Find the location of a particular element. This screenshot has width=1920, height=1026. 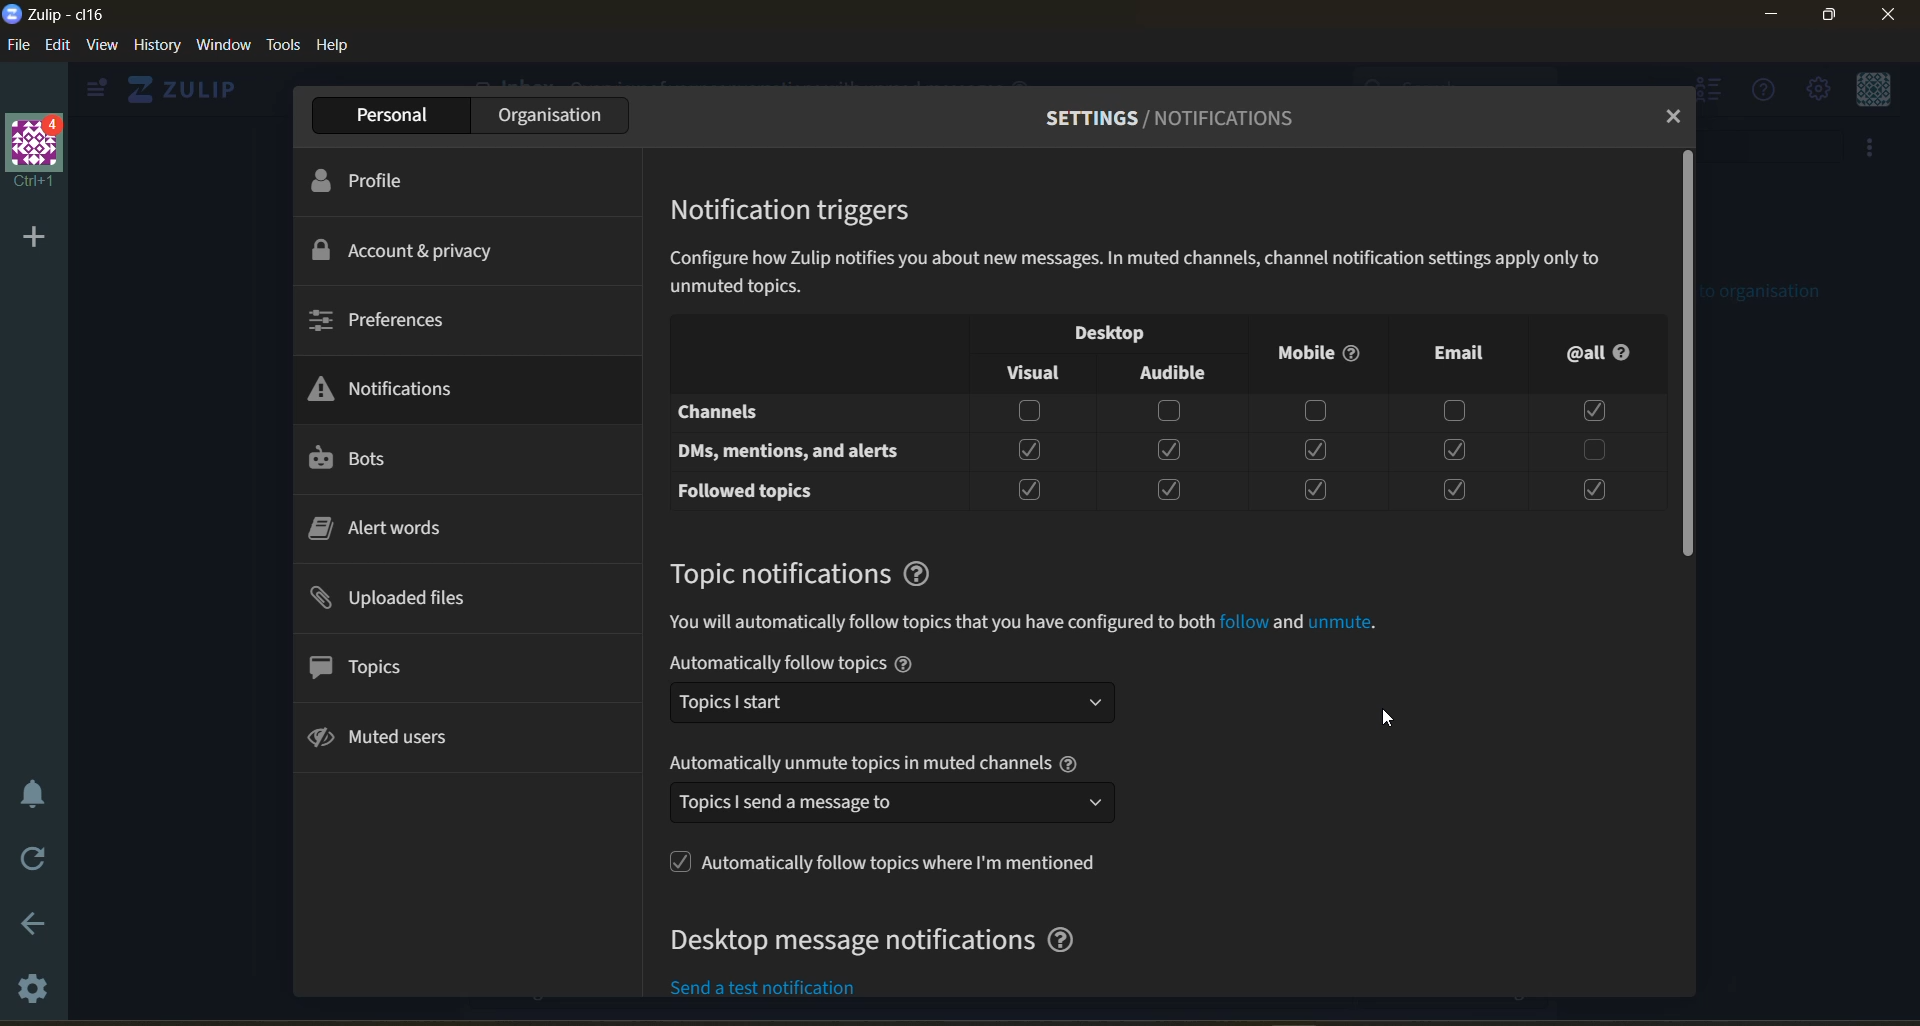

automatically follow topics is located at coordinates (892, 662).